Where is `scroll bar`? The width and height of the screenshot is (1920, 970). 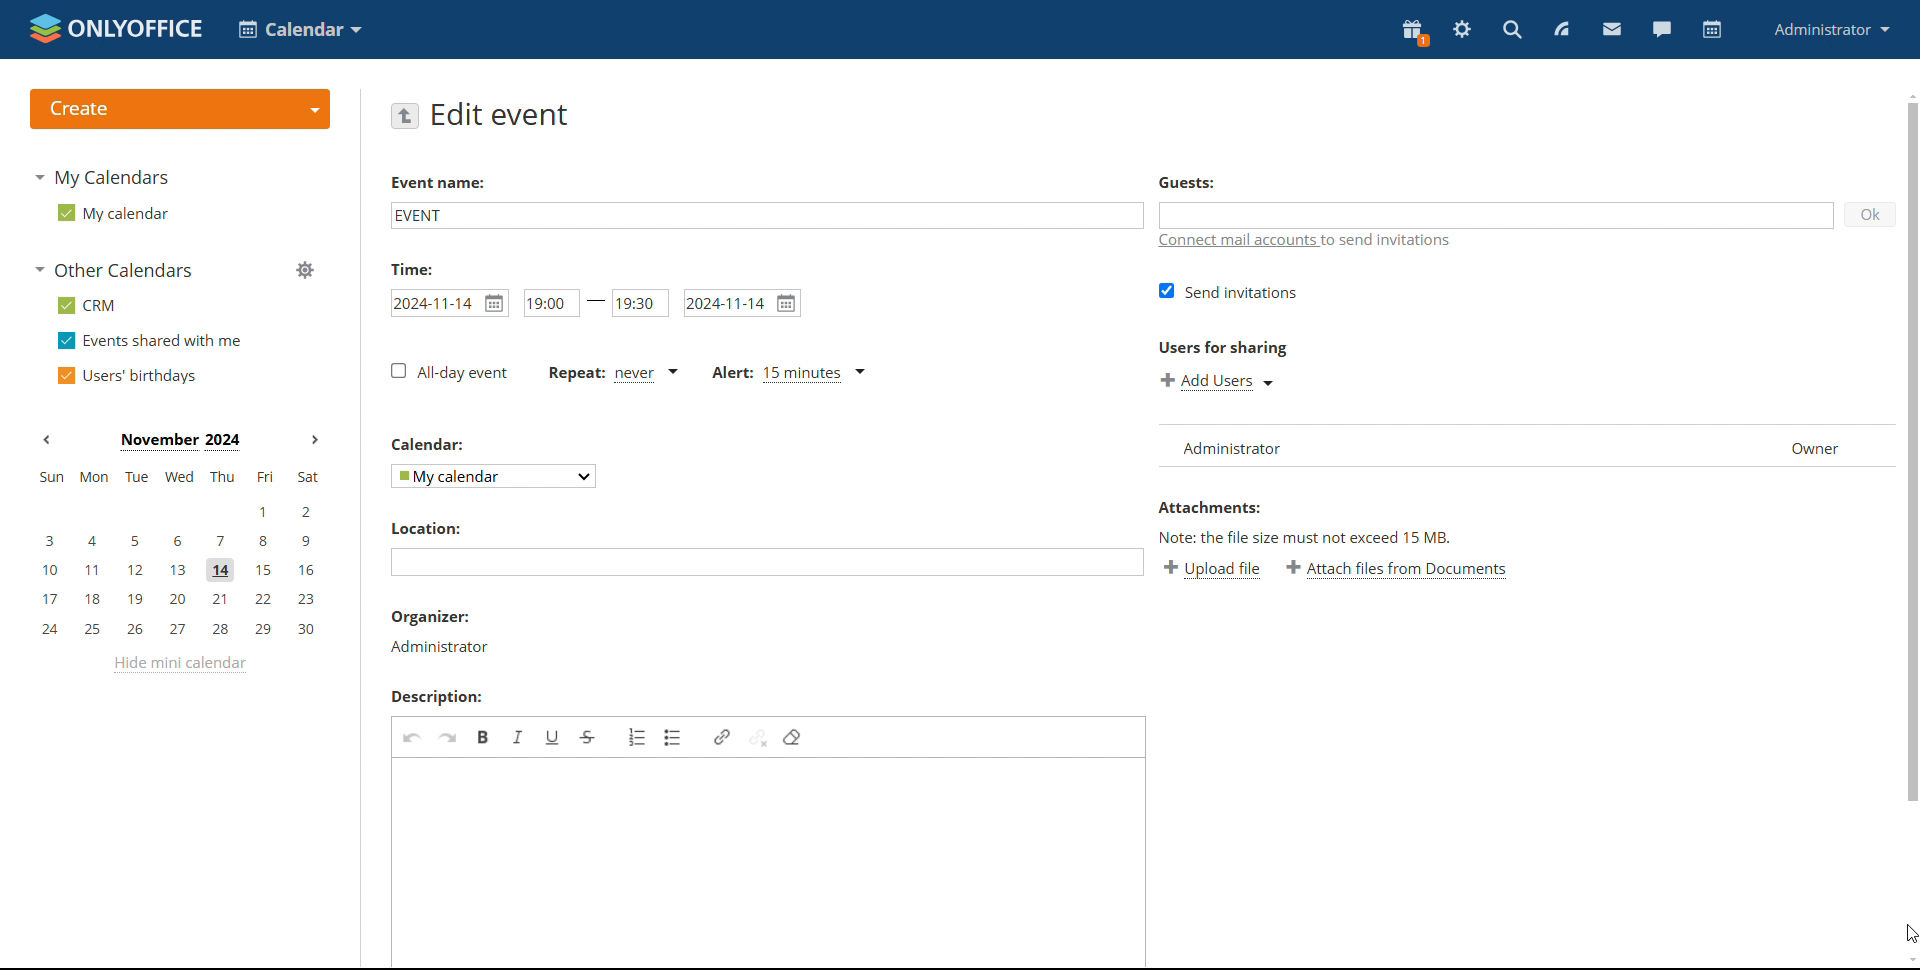 scroll bar is located at coordinates (1908, 454).